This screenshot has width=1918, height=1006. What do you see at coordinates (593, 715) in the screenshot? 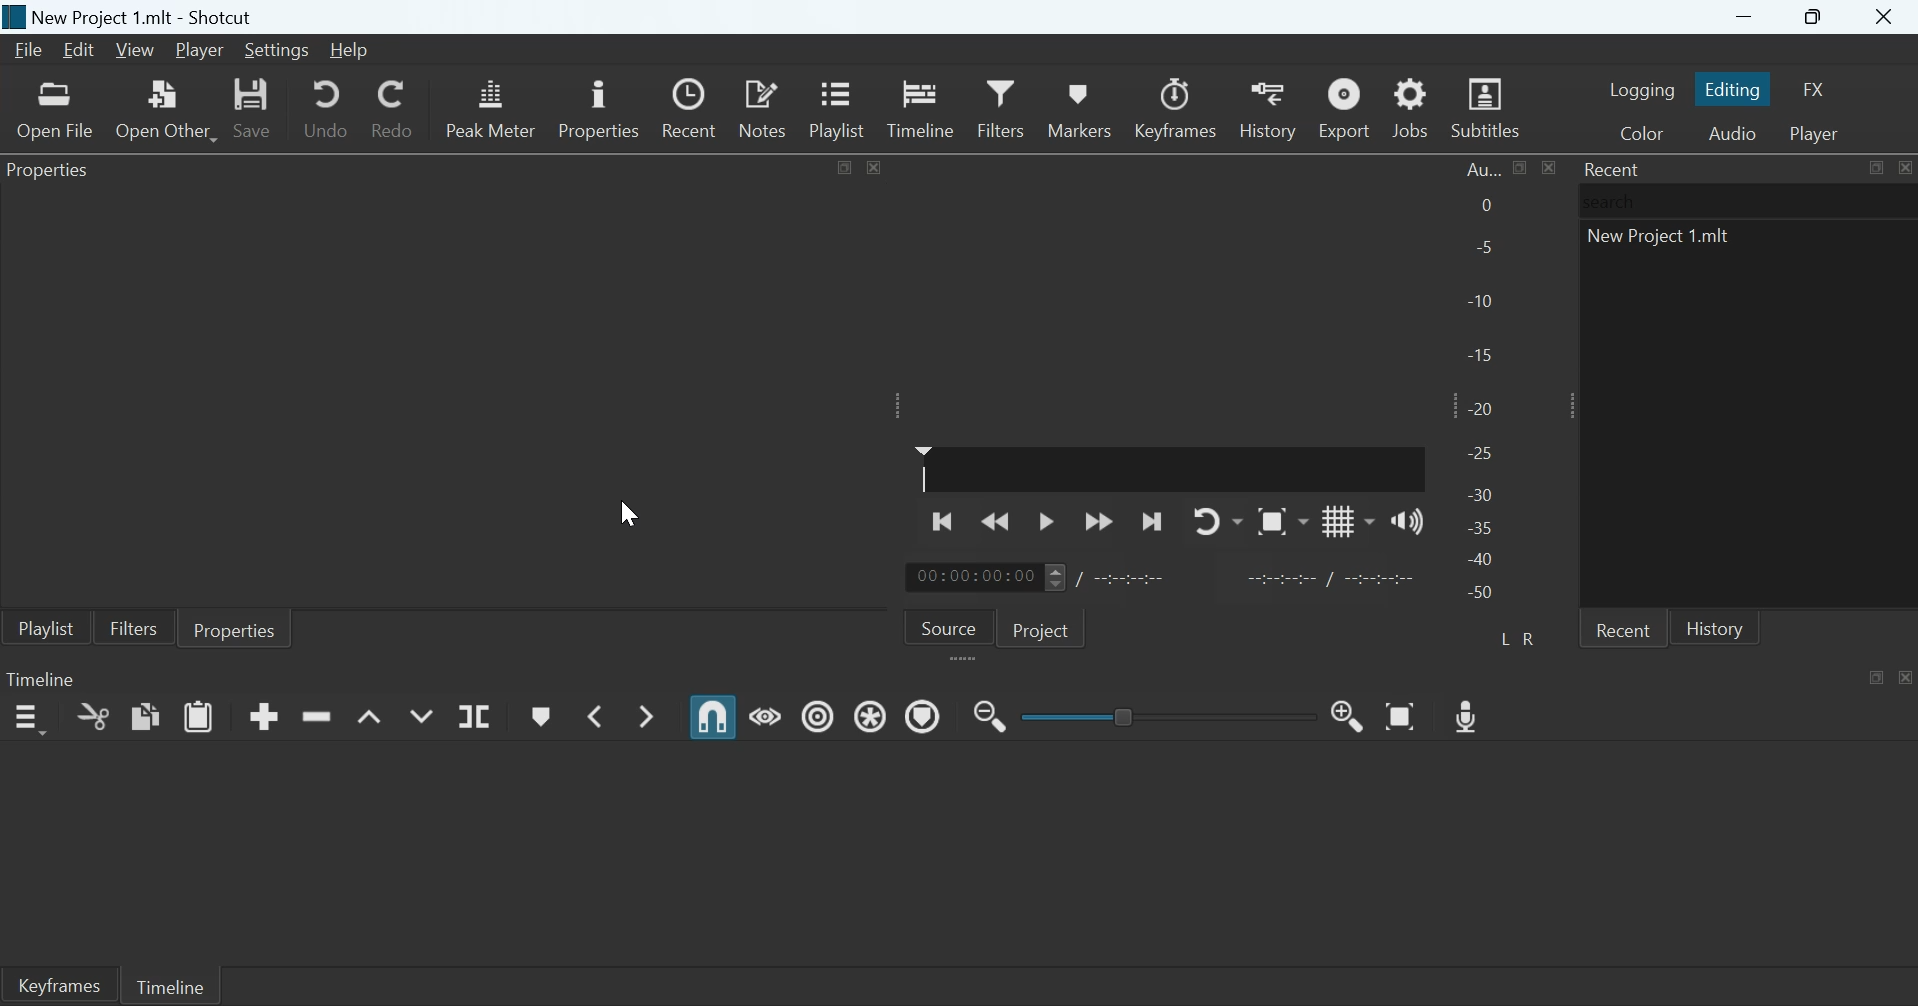
I see `Previous marker` at bounding box center [593, 715].